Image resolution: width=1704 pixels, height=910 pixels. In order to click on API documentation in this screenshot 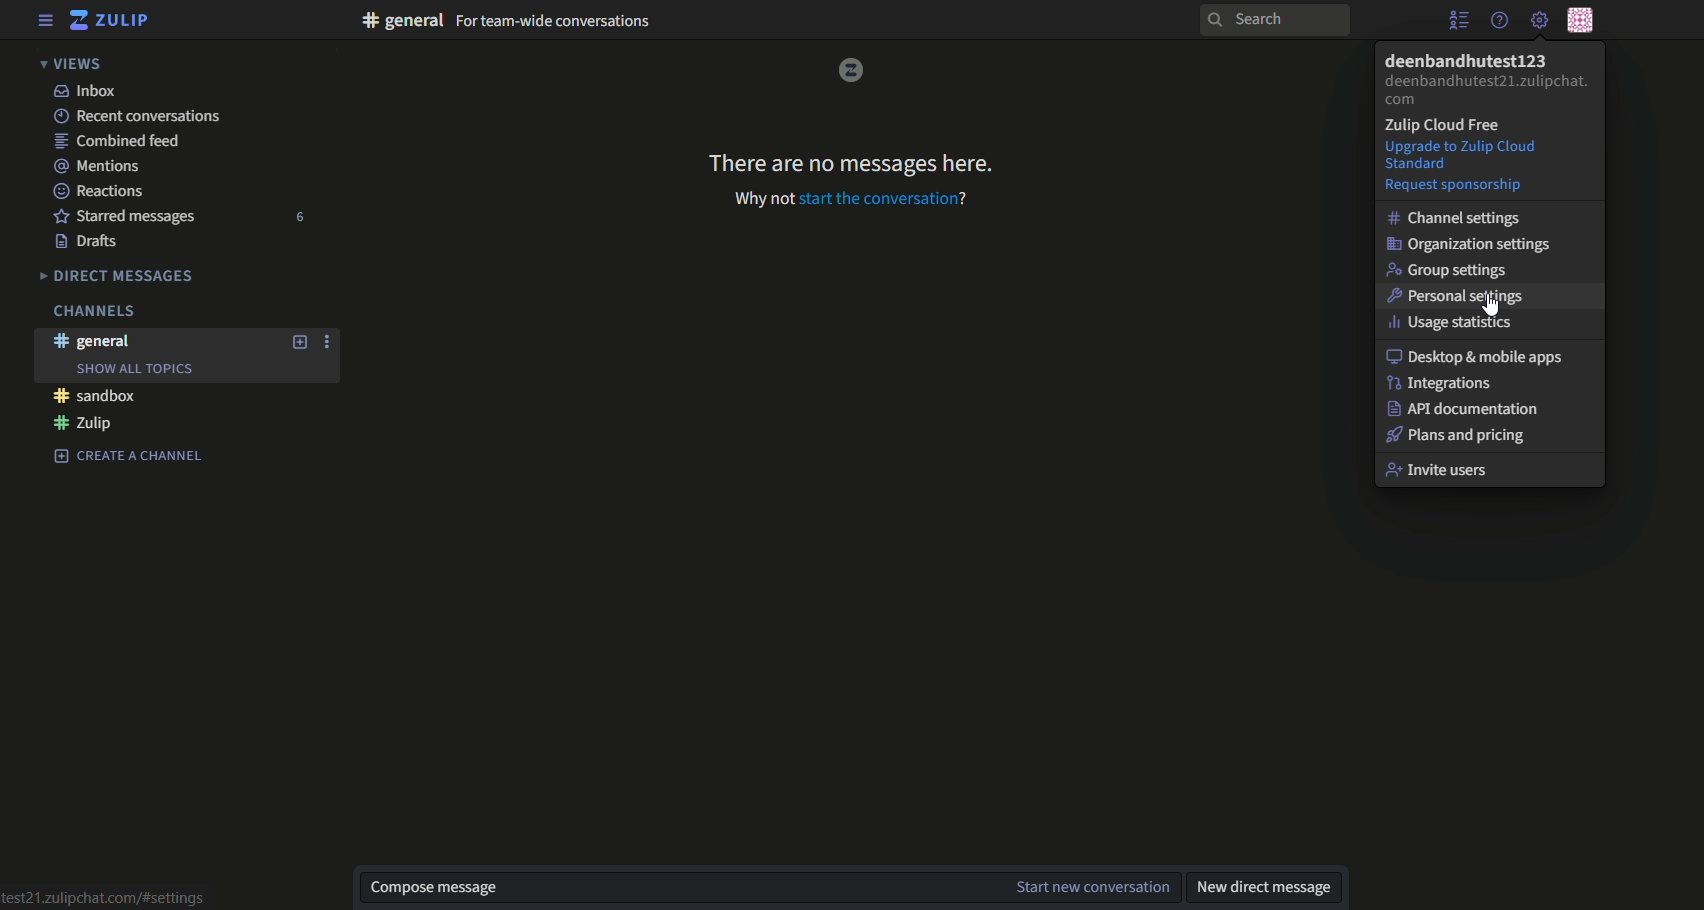, I will do `click(1472, 410)`.